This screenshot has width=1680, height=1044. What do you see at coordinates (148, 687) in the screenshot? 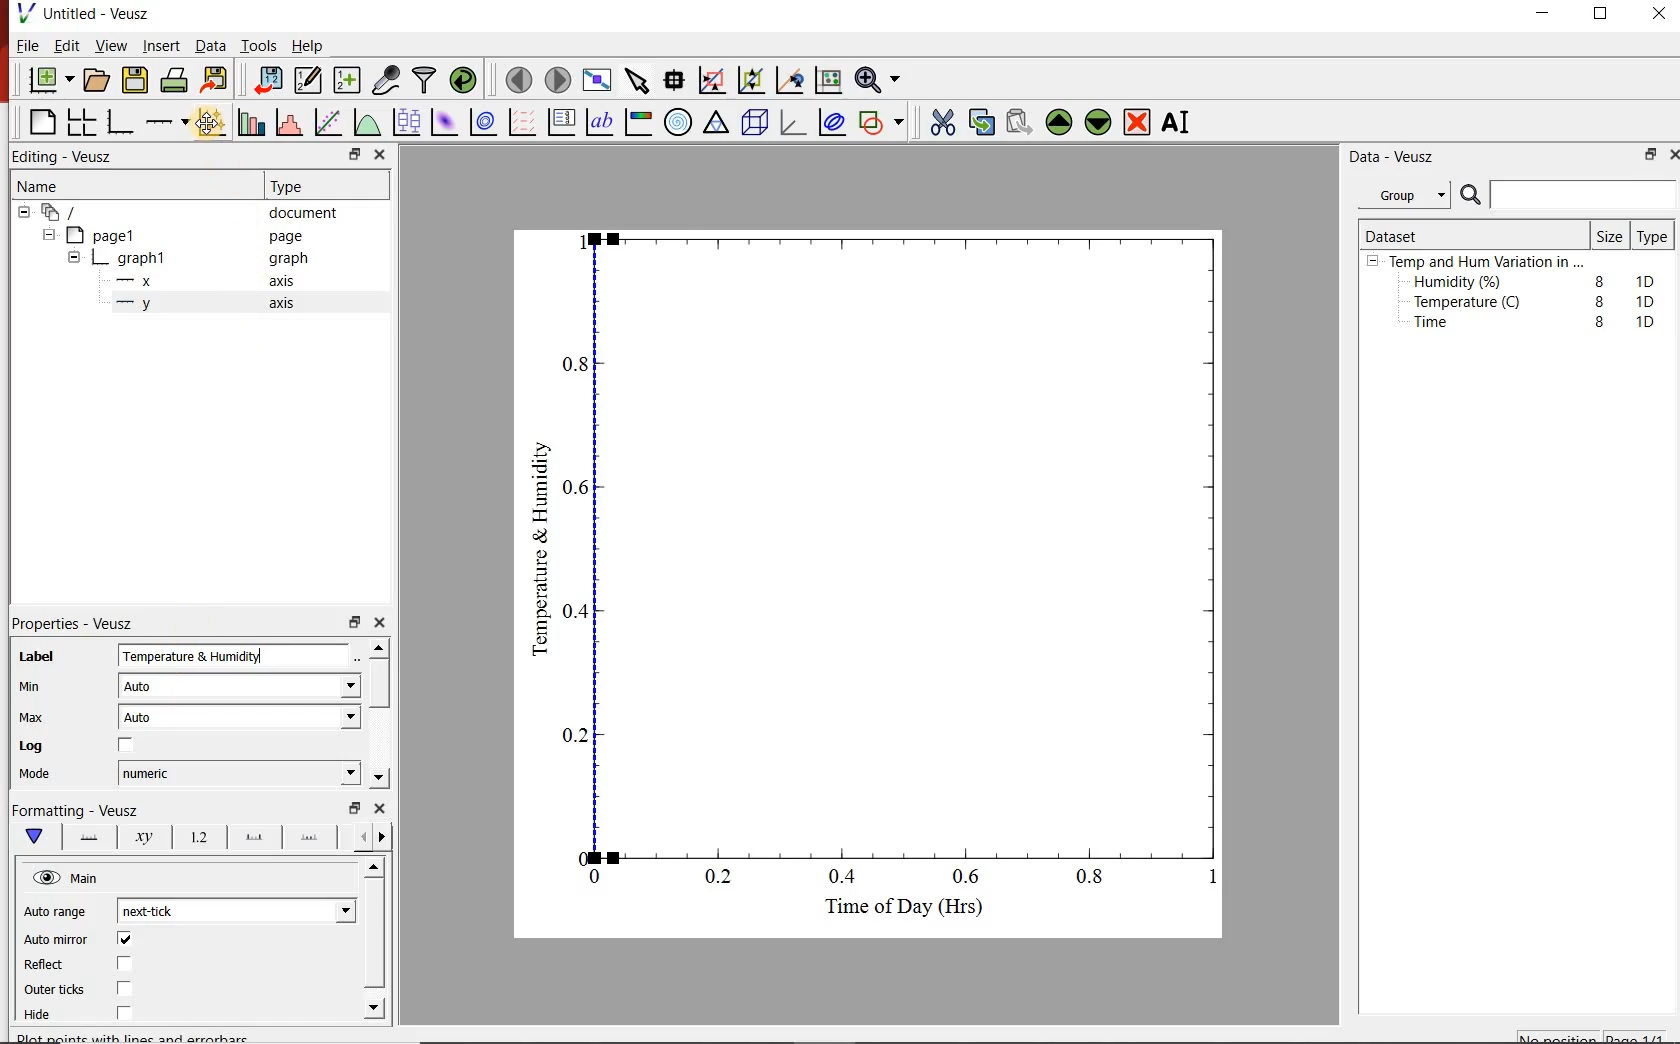
I see `Auto` at bounding box center [148, 687].